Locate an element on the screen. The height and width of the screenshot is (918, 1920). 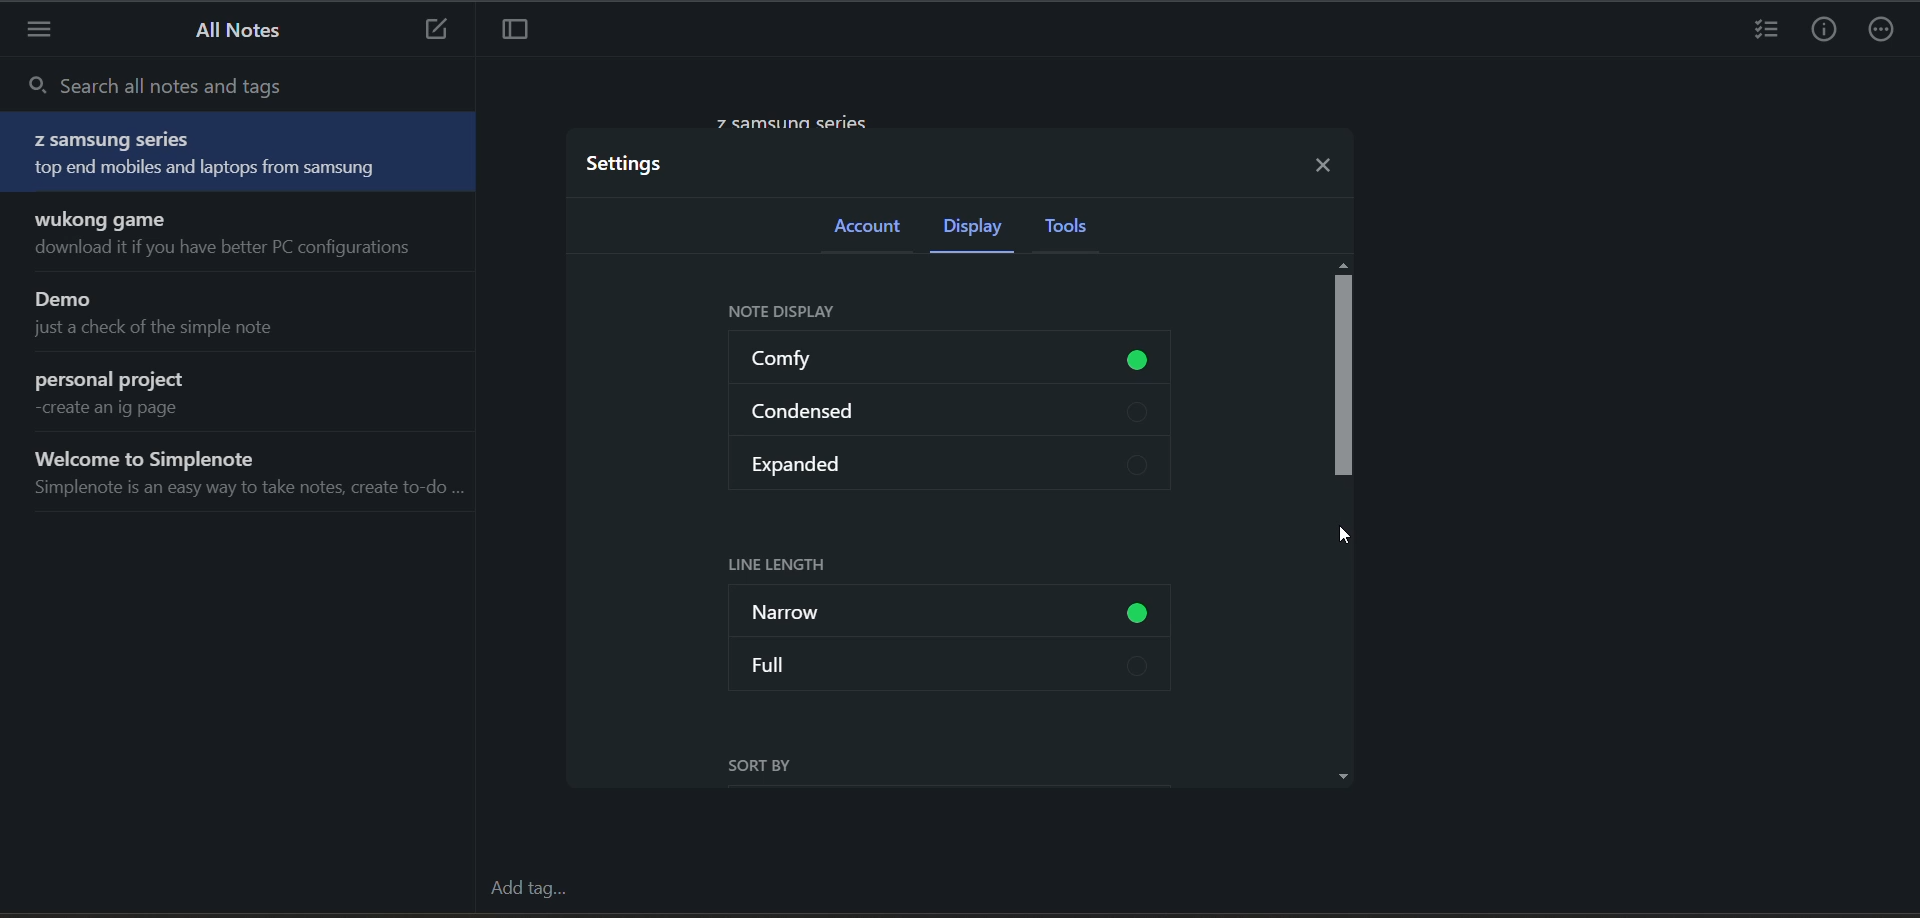
close is located at coordinates (1327, 162).